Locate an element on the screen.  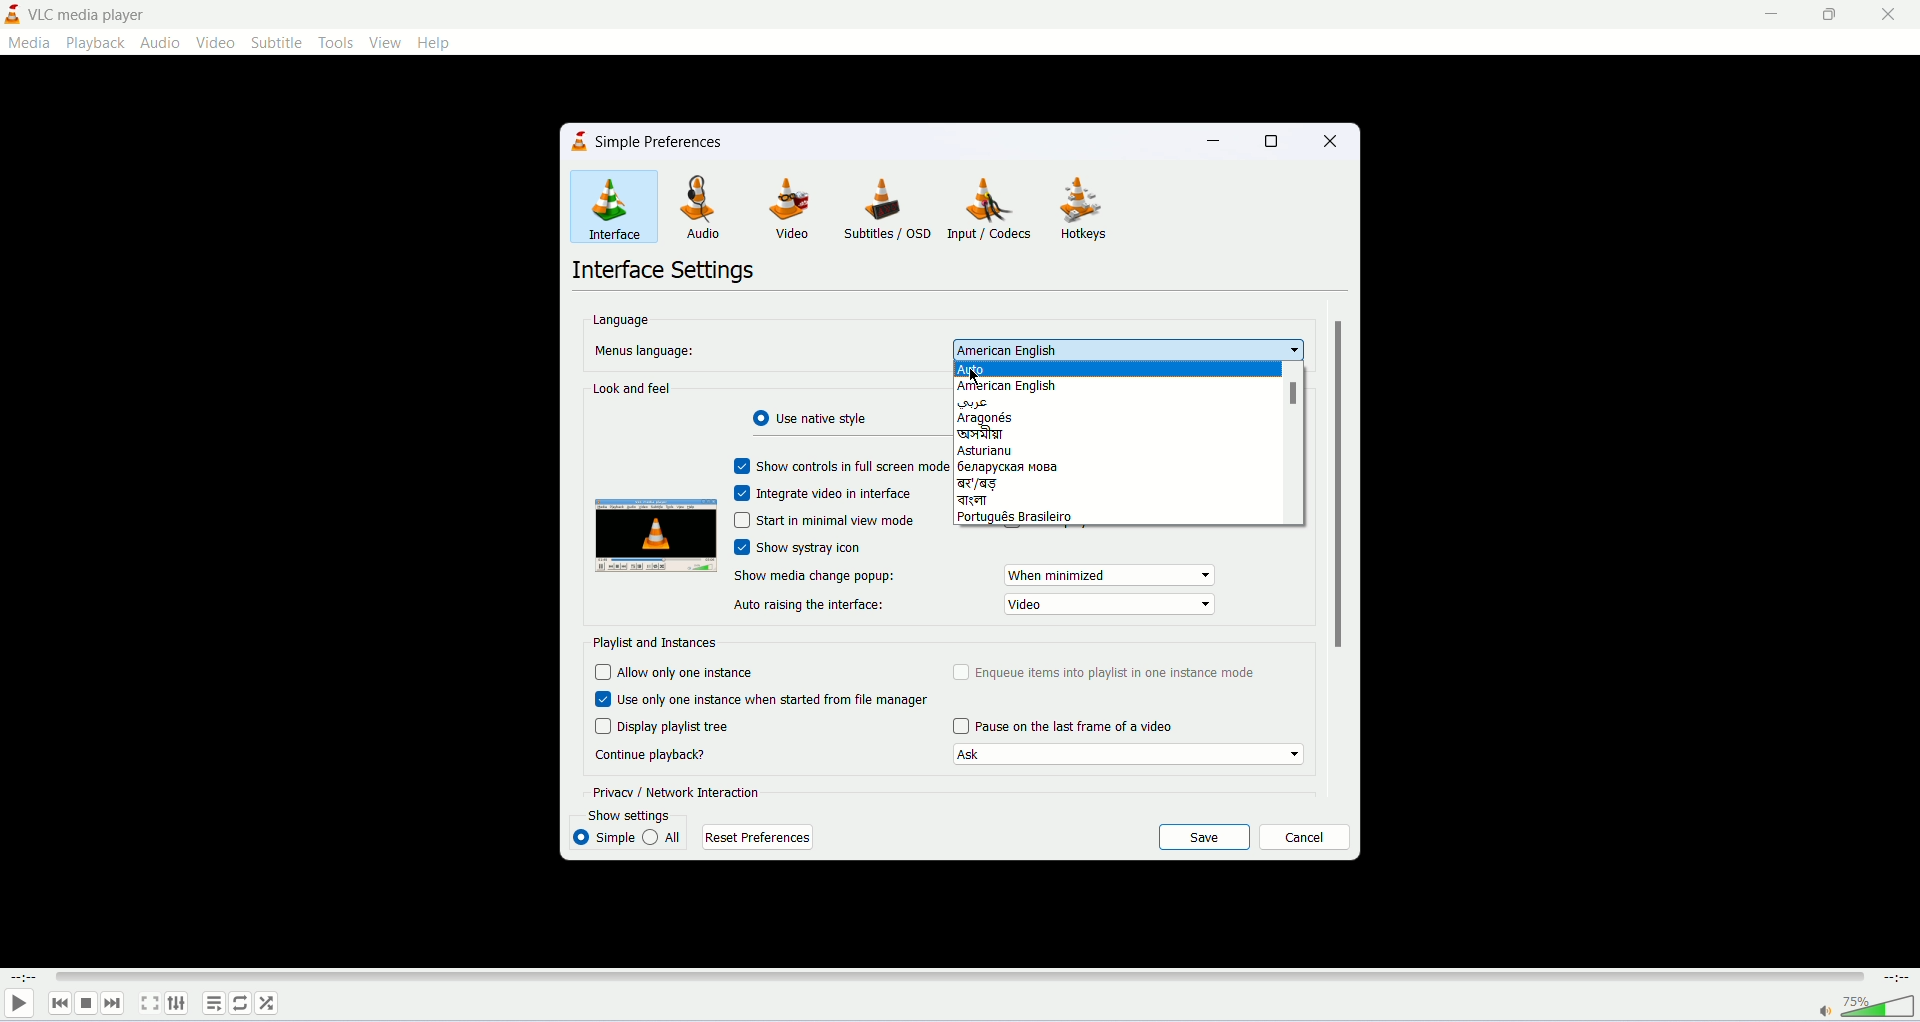
interface settings is located at coordinates (661, 272).